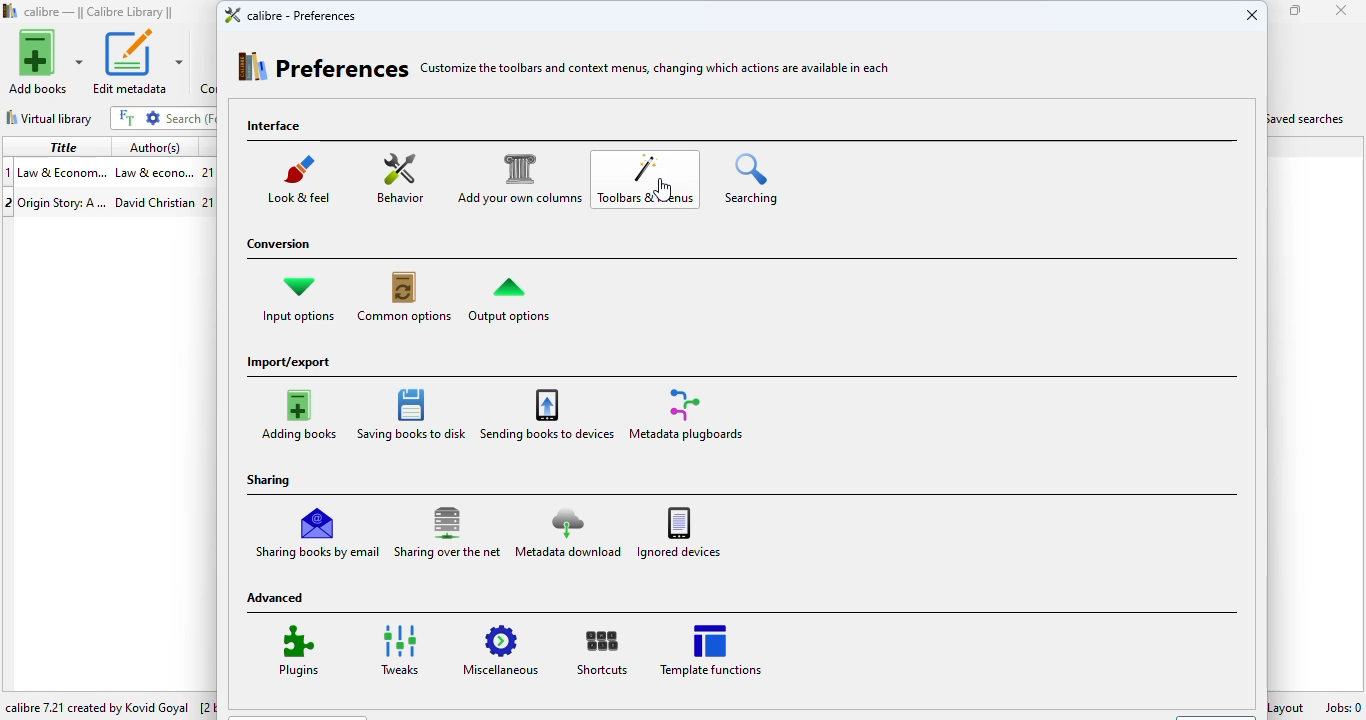 Image resolution: width=1366 pixels, height=720 pixels. Describe the element at coordinates (1343, 707) in the screenshot. I see `jobs: 0` at that location.